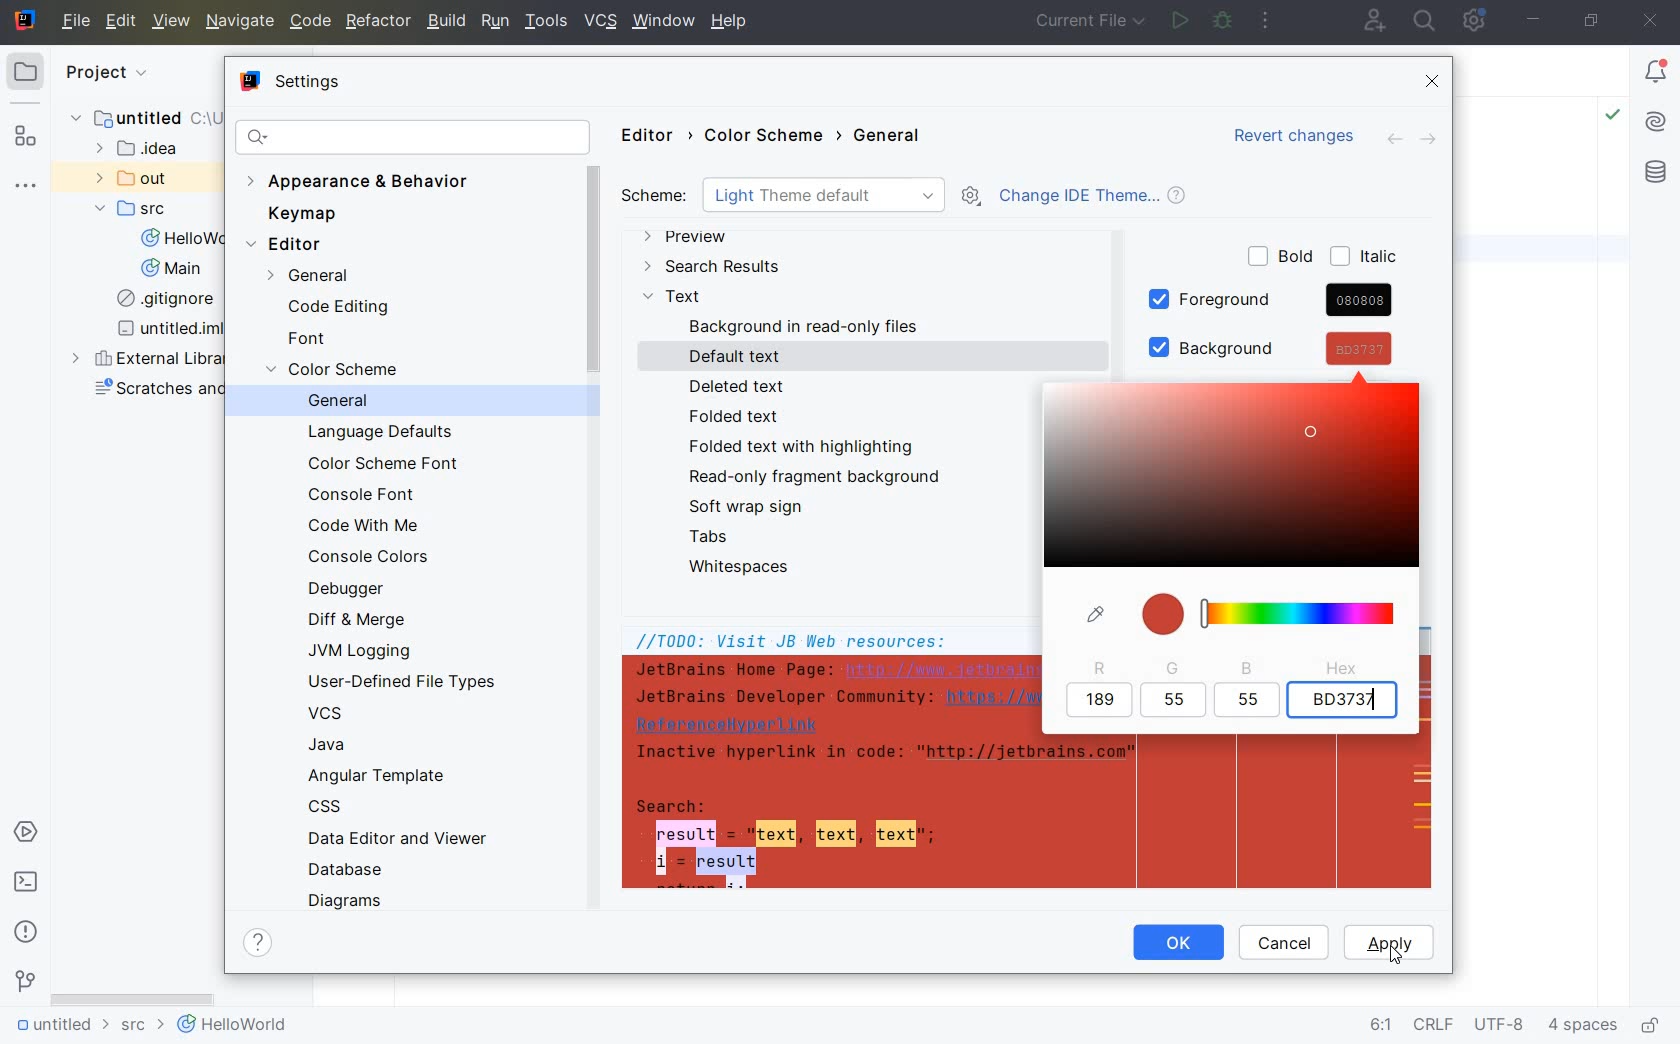  Describe the element at coordinates (232, 1028) in the screenshot. I see `helloworld` at that location.